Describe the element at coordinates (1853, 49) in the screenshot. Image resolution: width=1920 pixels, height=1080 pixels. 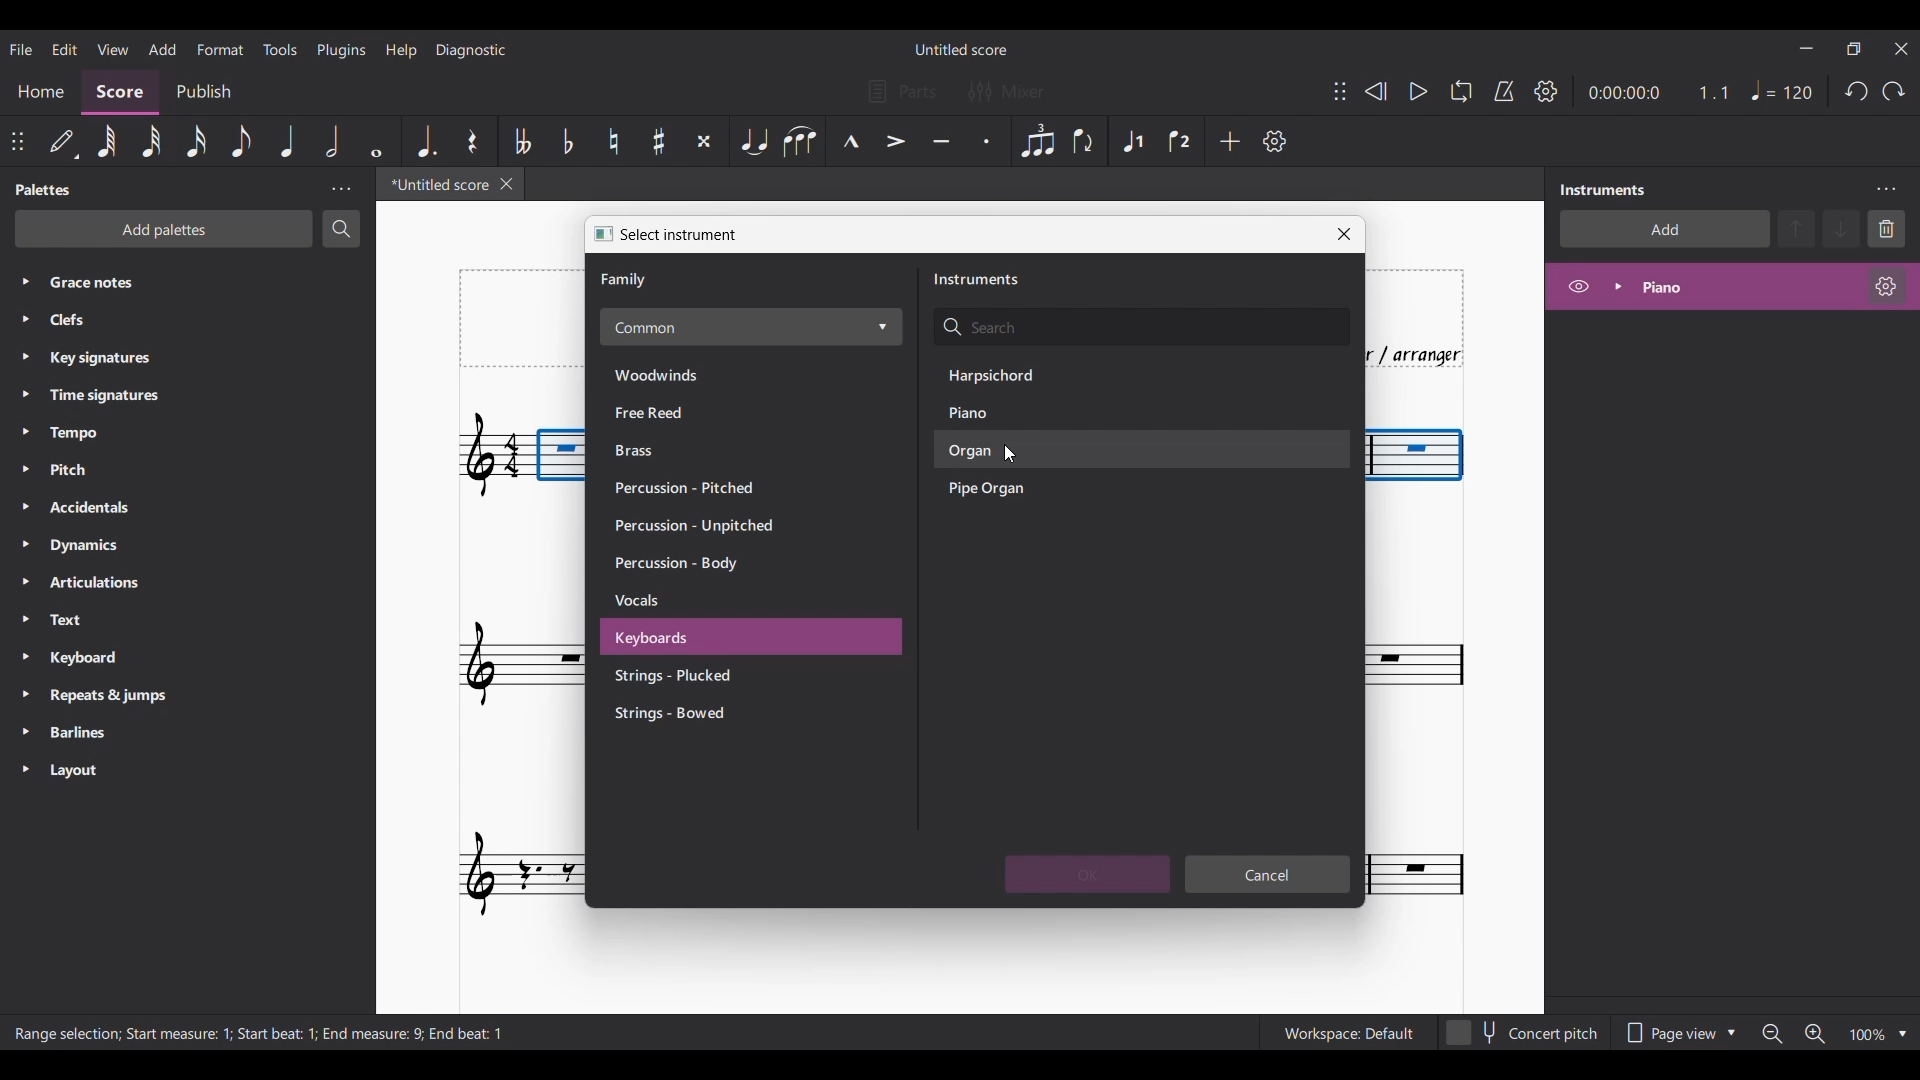
I see `Show in a smaller interface` at that location.